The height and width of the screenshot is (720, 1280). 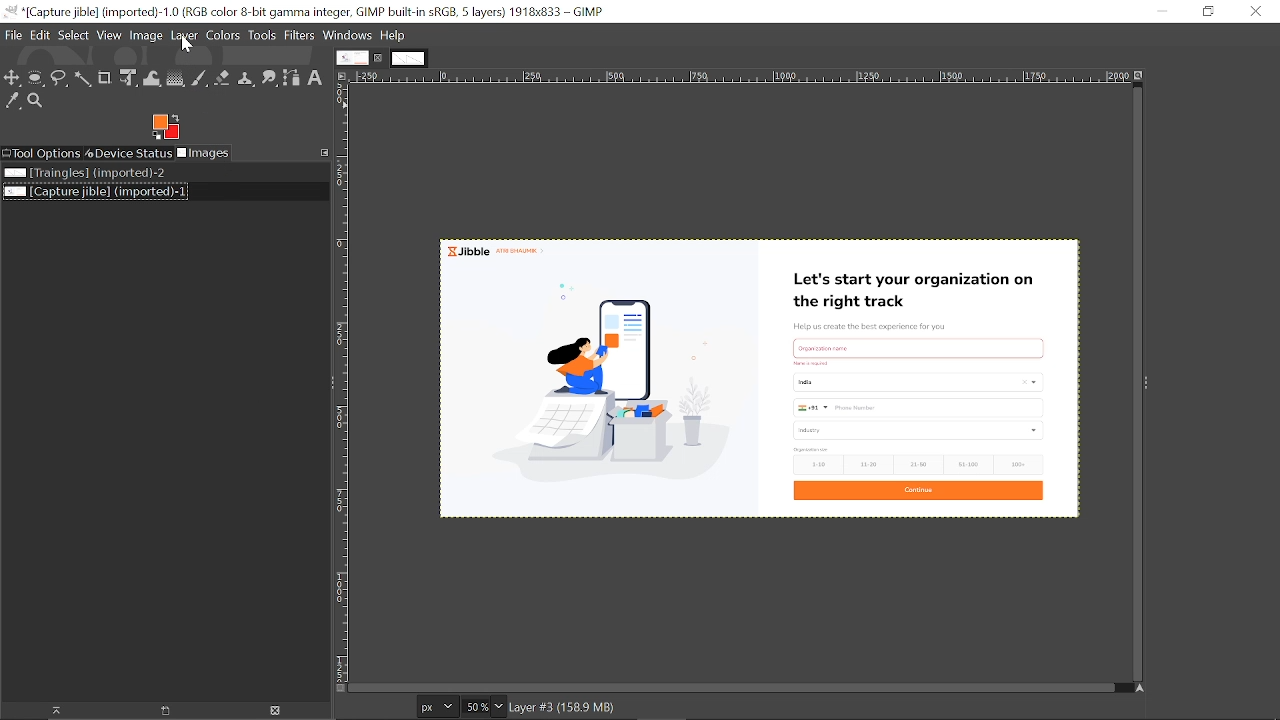 What do you see at coordinates (341, 382) in the screenshot?
I see `Vertical label` at bounding box center [341, 382].